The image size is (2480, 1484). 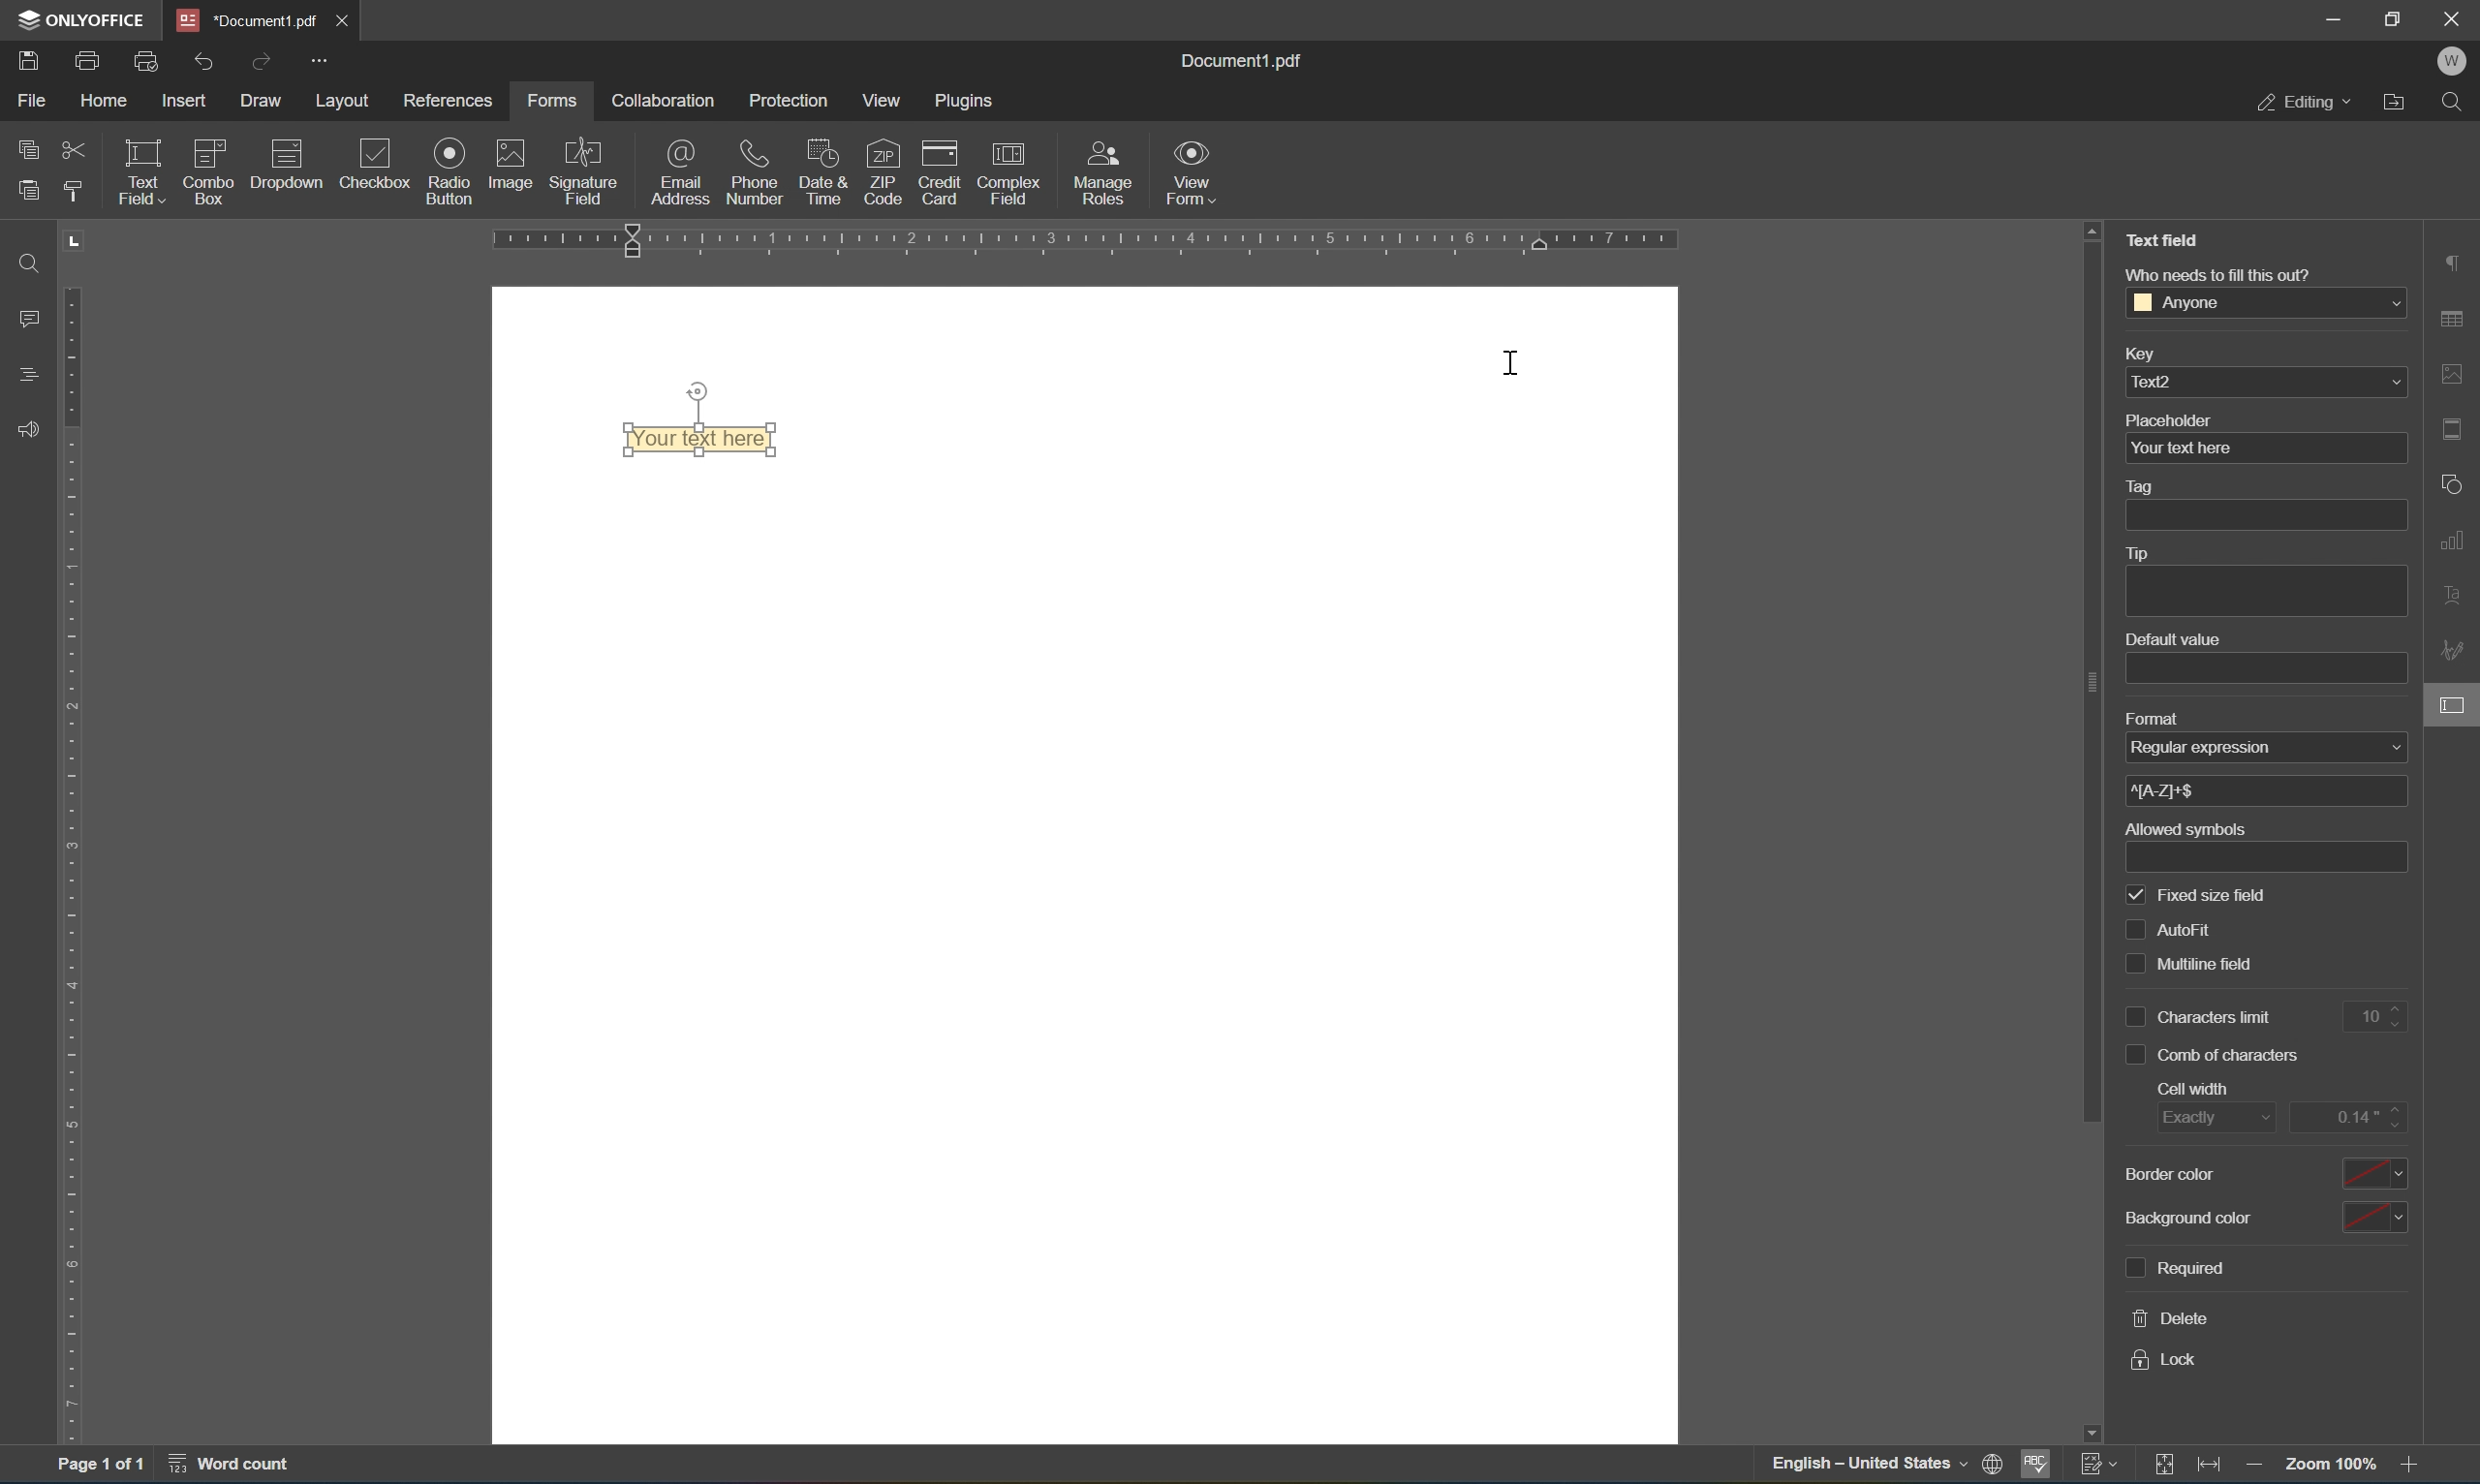 What do you see at coordinates (85, 19) in the screenshot?
I see `ONLYOFFICE` at bounding box center [85, 19].